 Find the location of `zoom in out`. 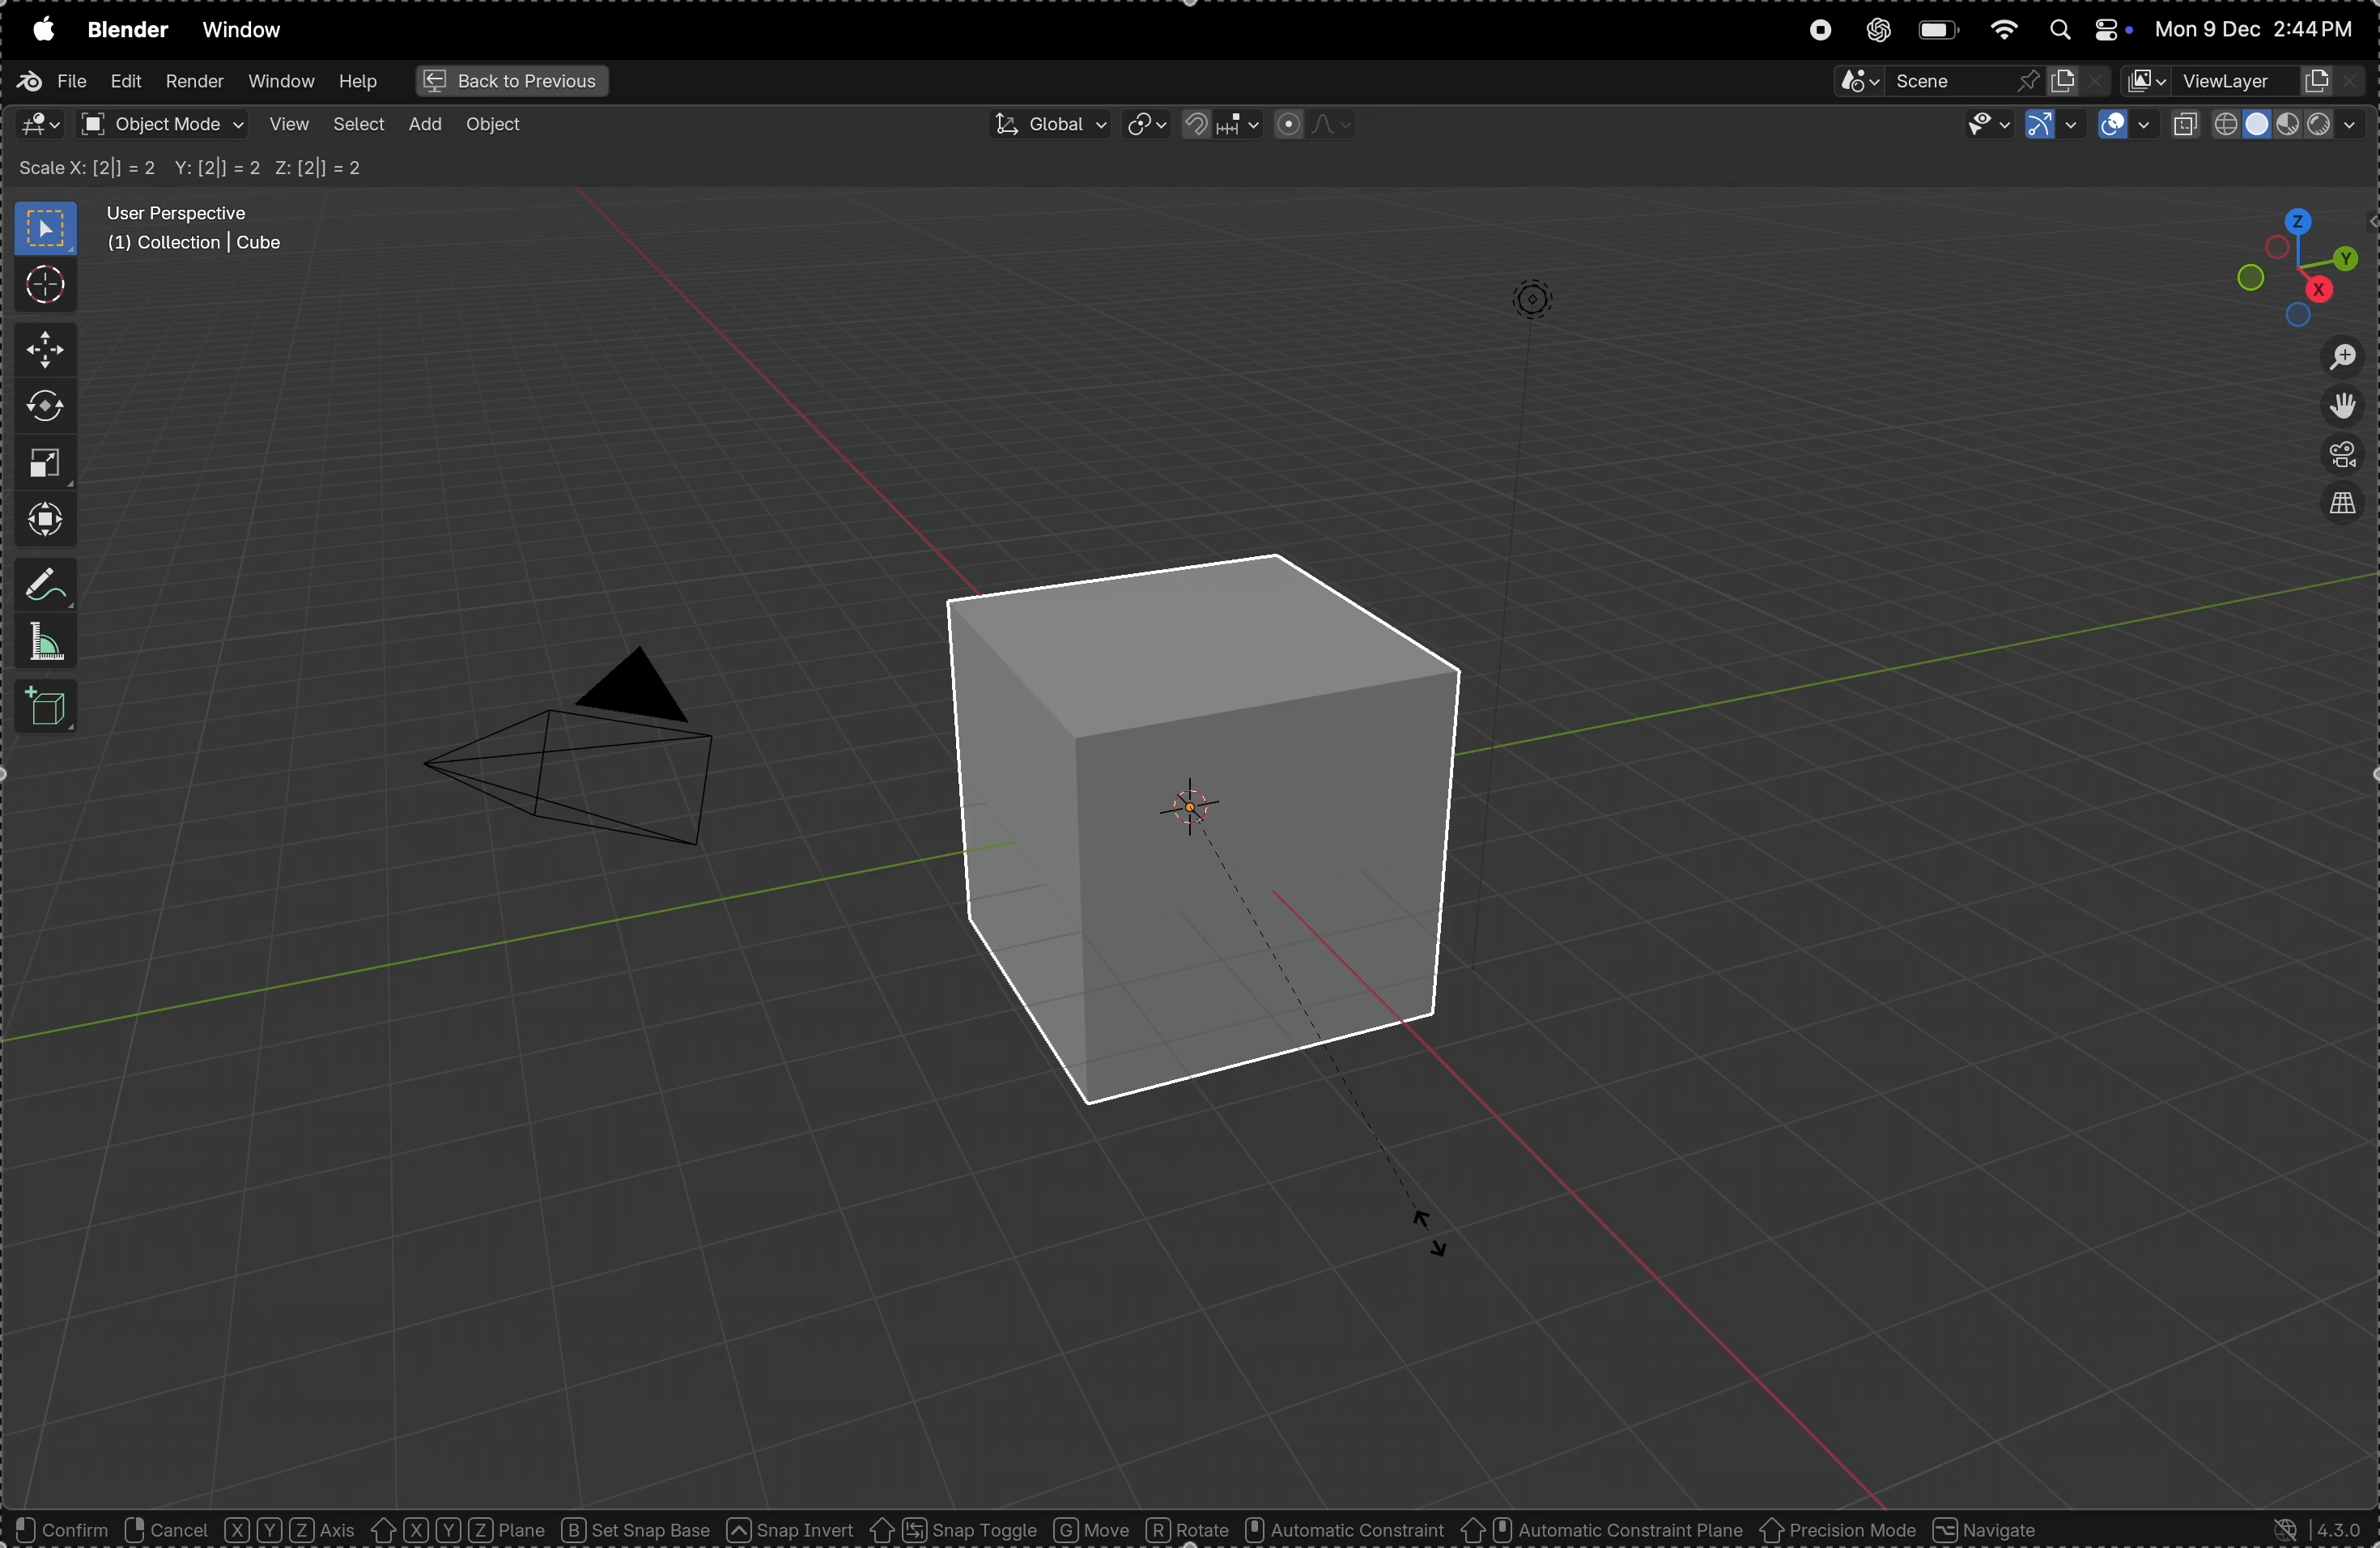

zoom in out is located at coordinates (2341, 356).